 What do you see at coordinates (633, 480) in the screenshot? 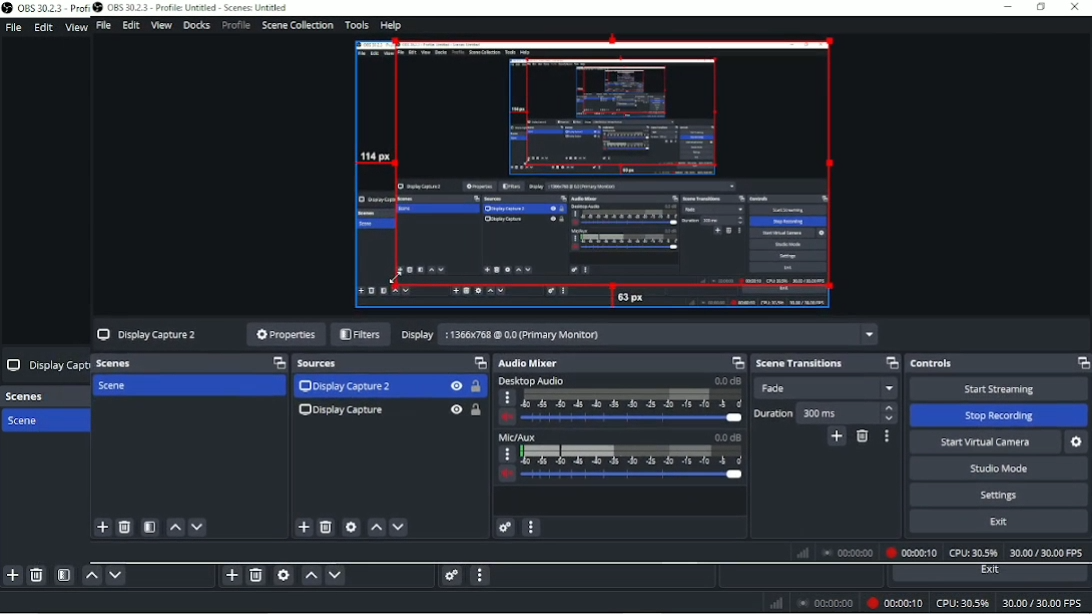
I see `slider` at bounding box center [633, 480].